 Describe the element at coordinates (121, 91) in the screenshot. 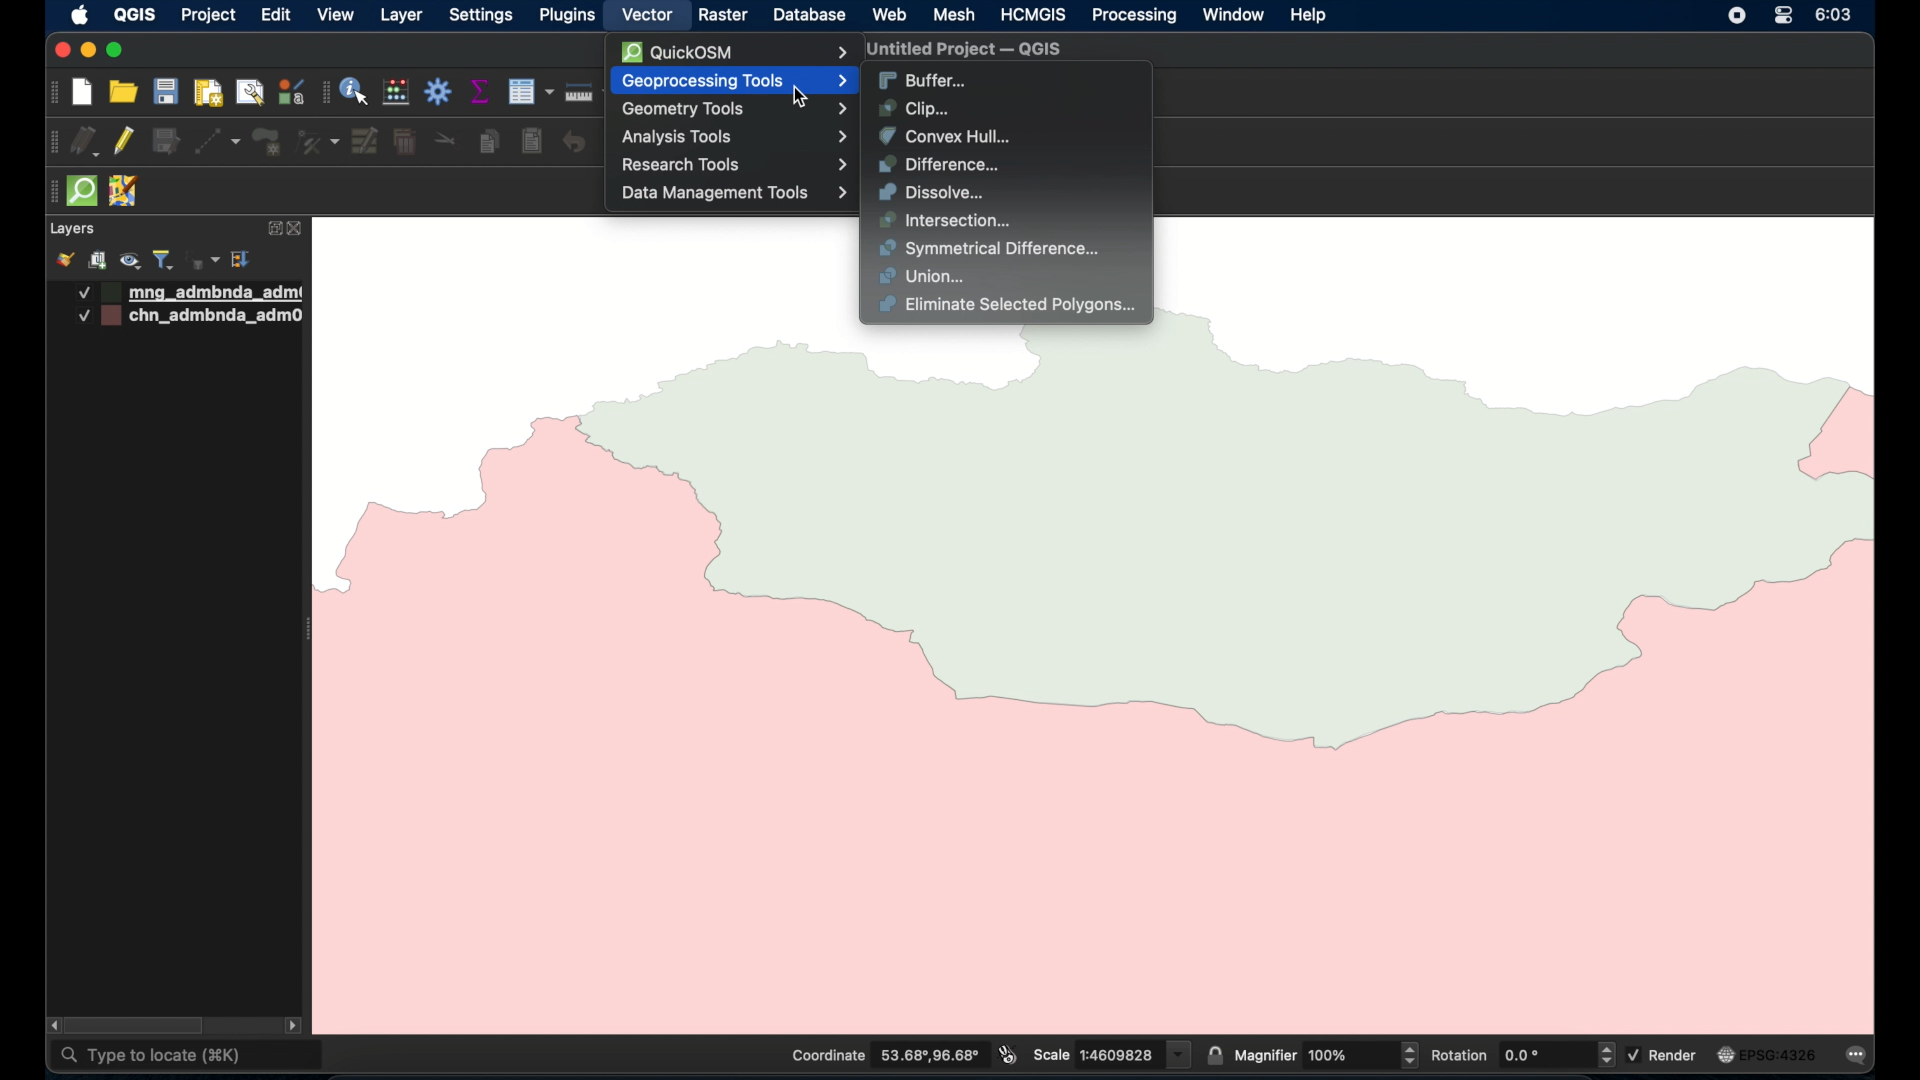

I see `open project` at that location.